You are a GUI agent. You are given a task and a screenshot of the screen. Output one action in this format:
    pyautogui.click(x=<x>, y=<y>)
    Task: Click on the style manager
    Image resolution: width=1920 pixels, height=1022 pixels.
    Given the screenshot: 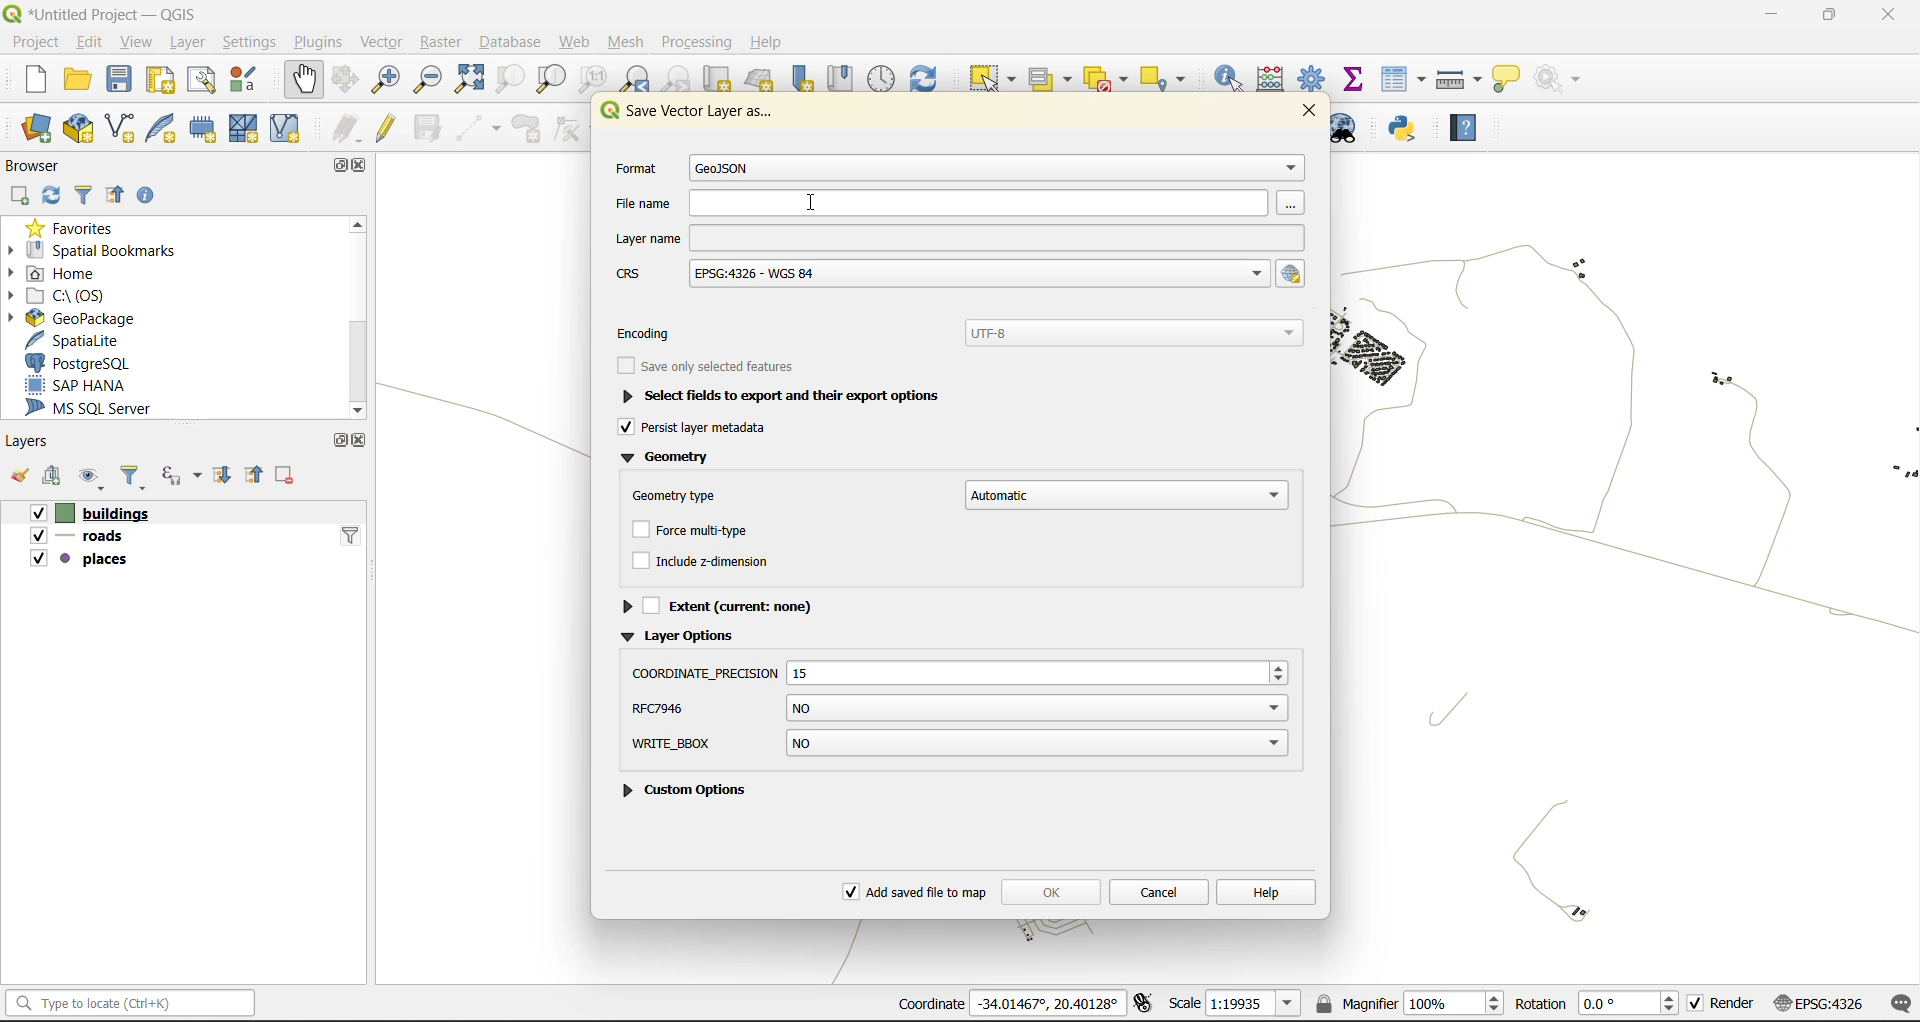 What is the action you would take?
    pyautogui.click(x=244, y=82)
    